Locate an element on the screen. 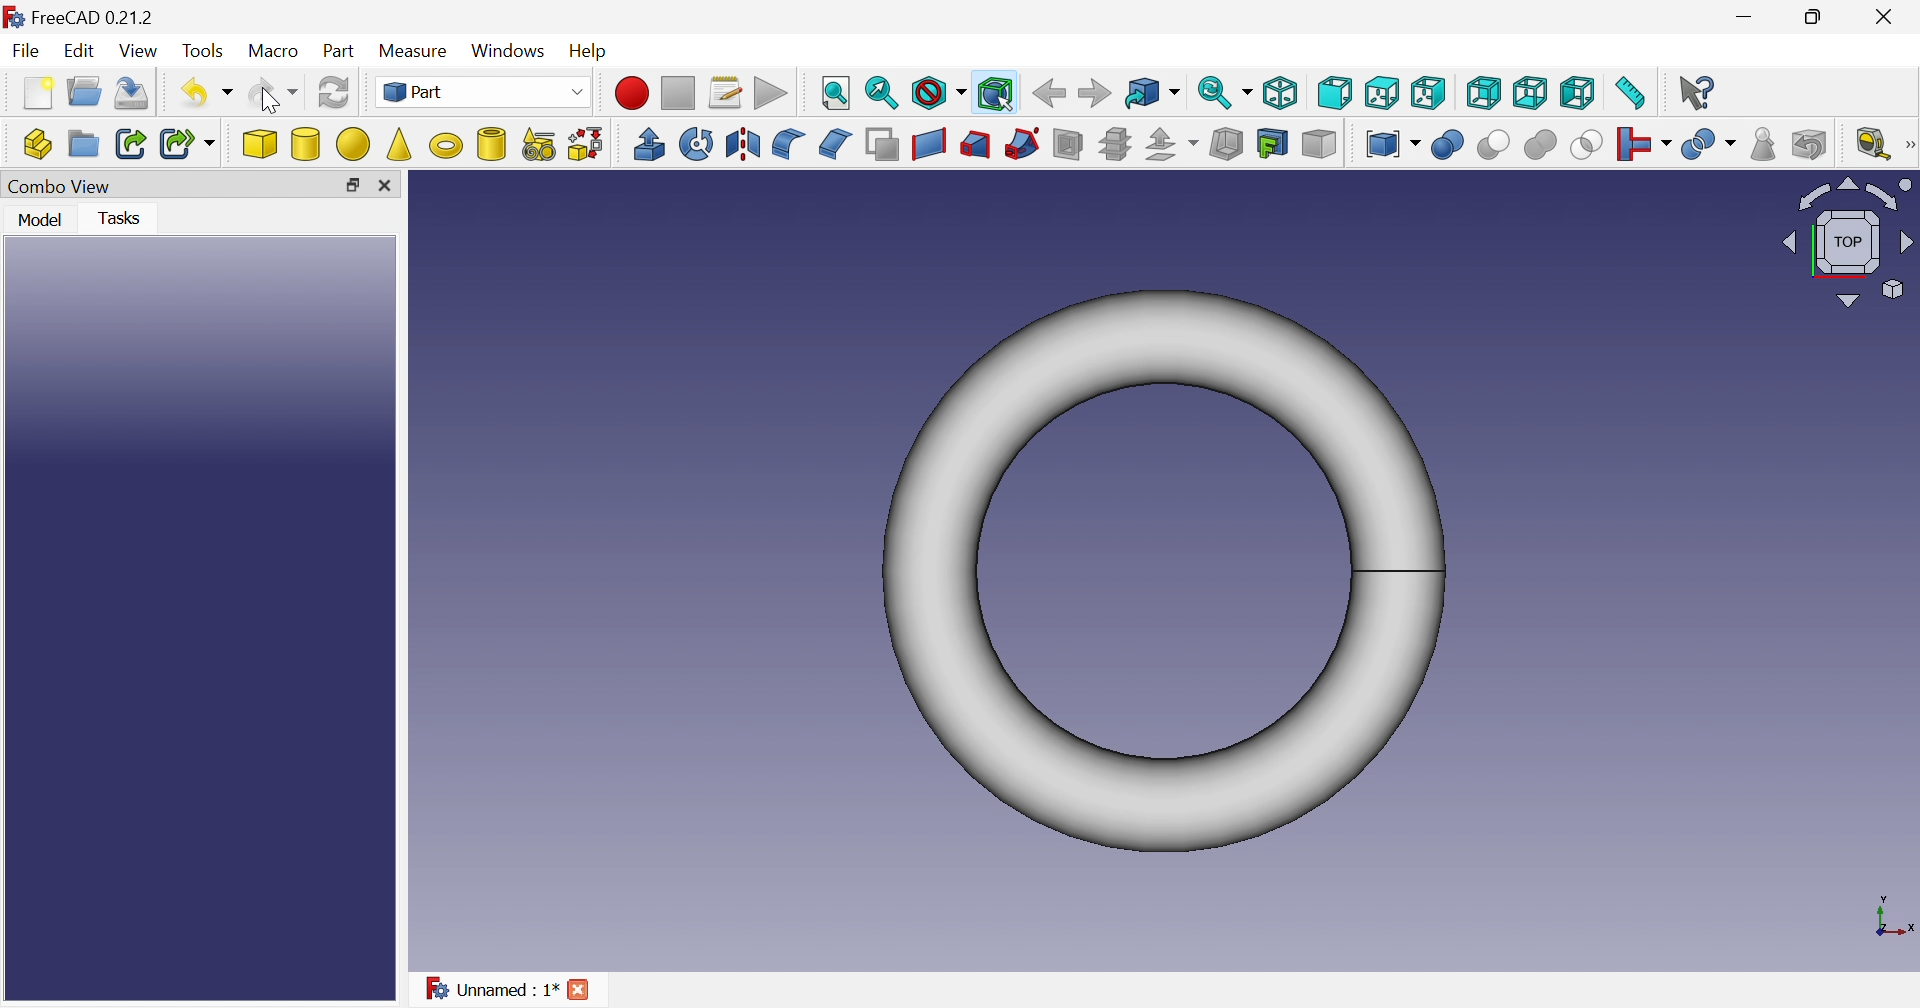 Image resolution: width=1920 pixels, height=1008 pixels. Isometric is located at coordinates (1281, 94).